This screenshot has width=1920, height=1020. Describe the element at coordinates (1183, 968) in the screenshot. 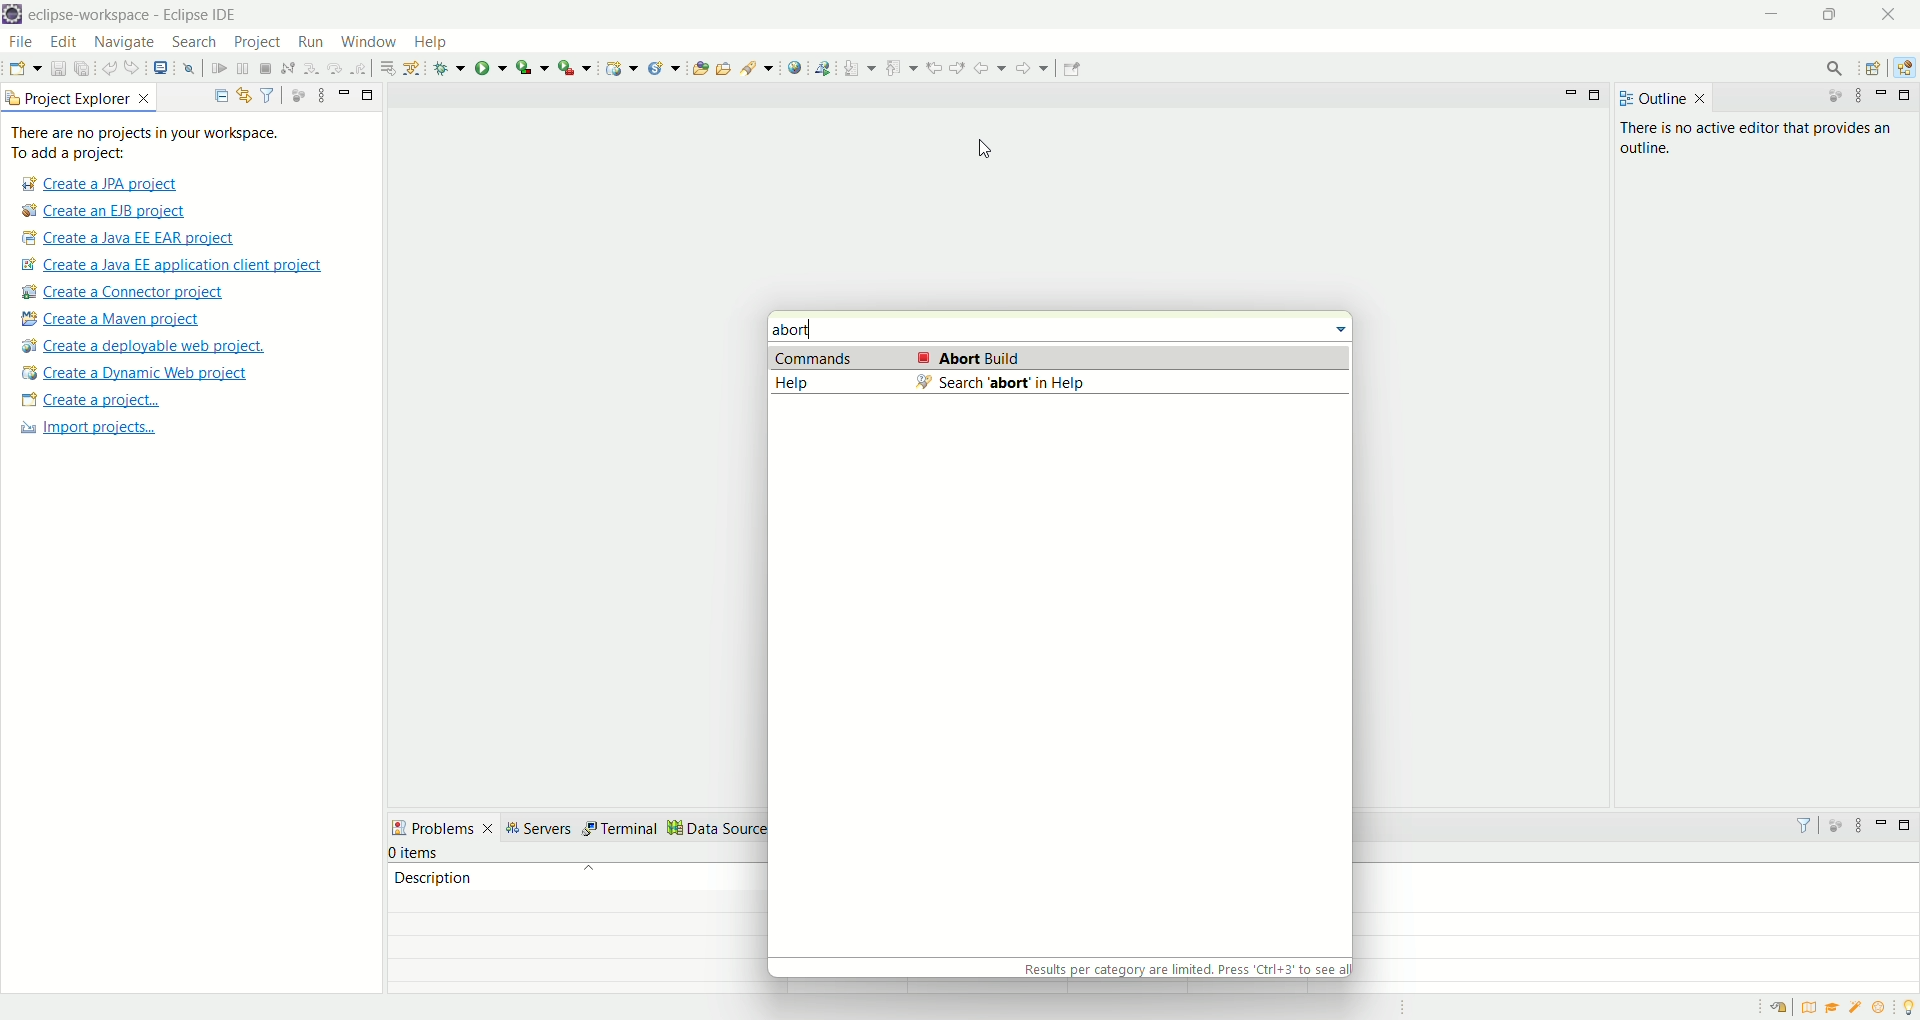

I see `text` at that location.